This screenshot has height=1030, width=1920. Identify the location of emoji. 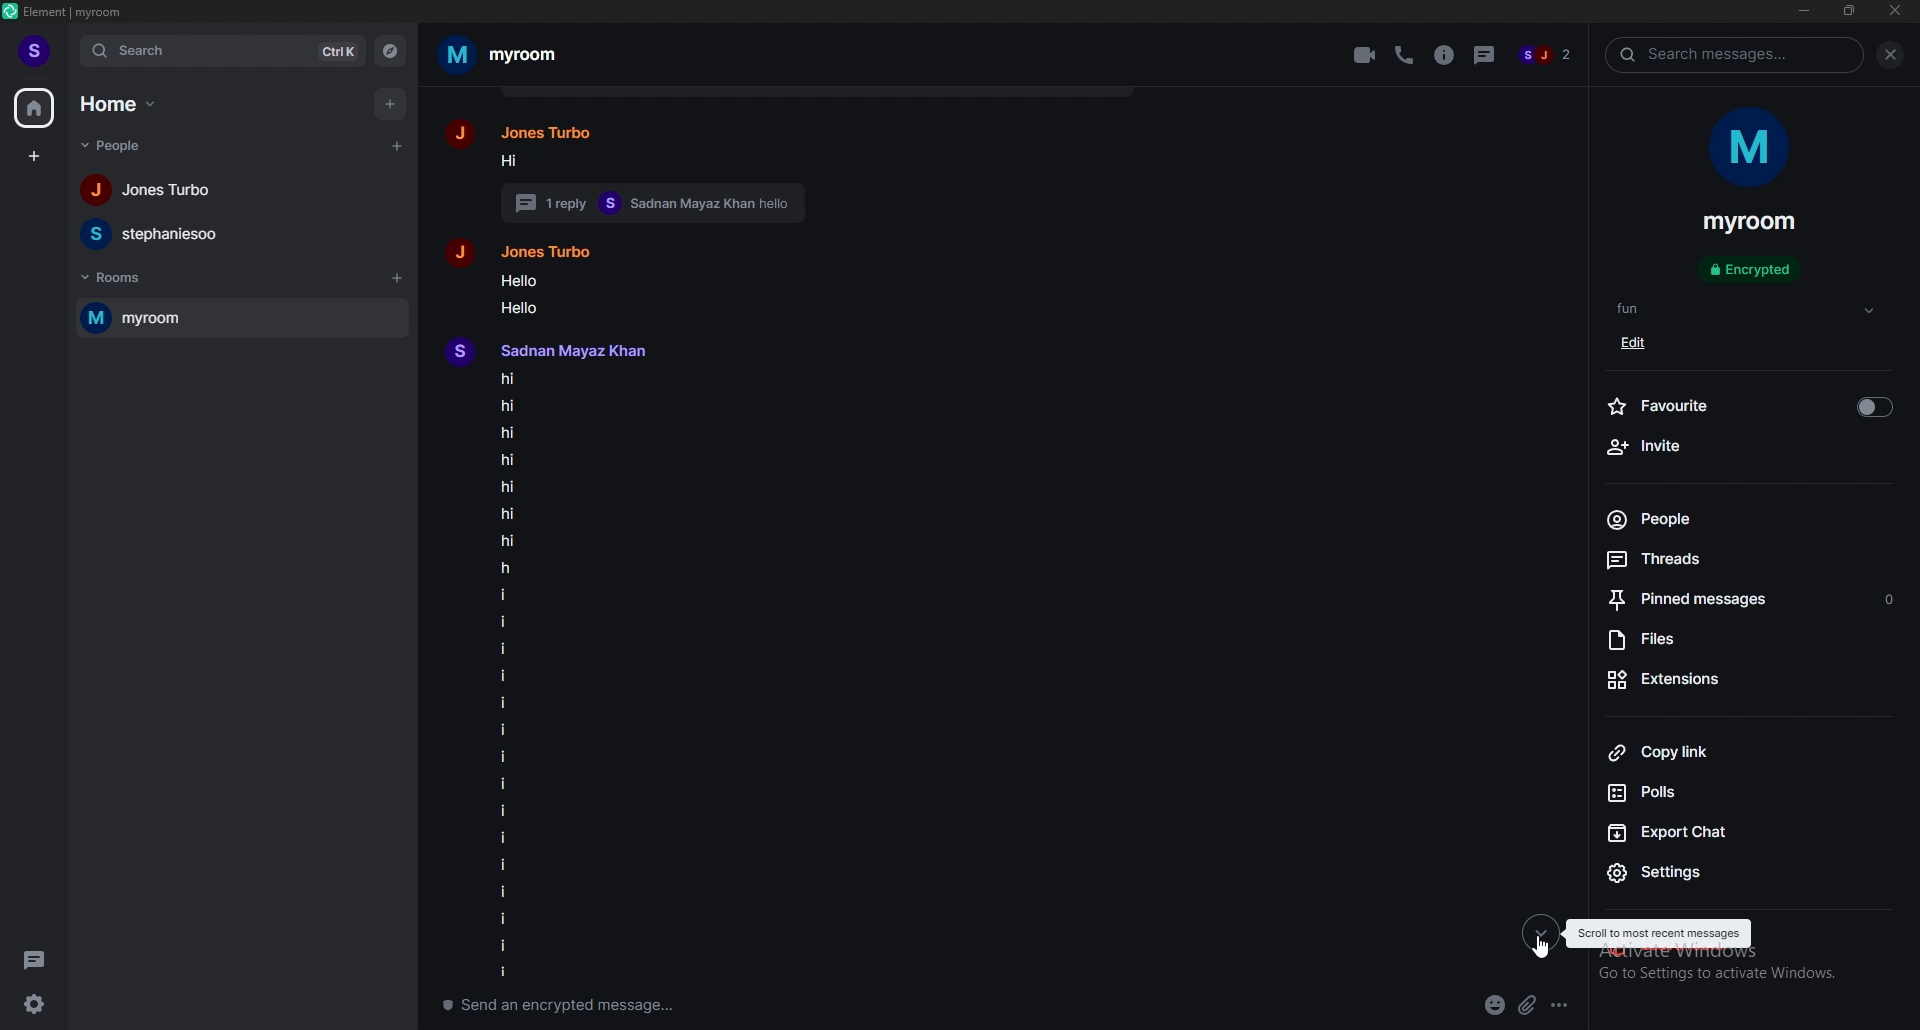
(1494, 1004).